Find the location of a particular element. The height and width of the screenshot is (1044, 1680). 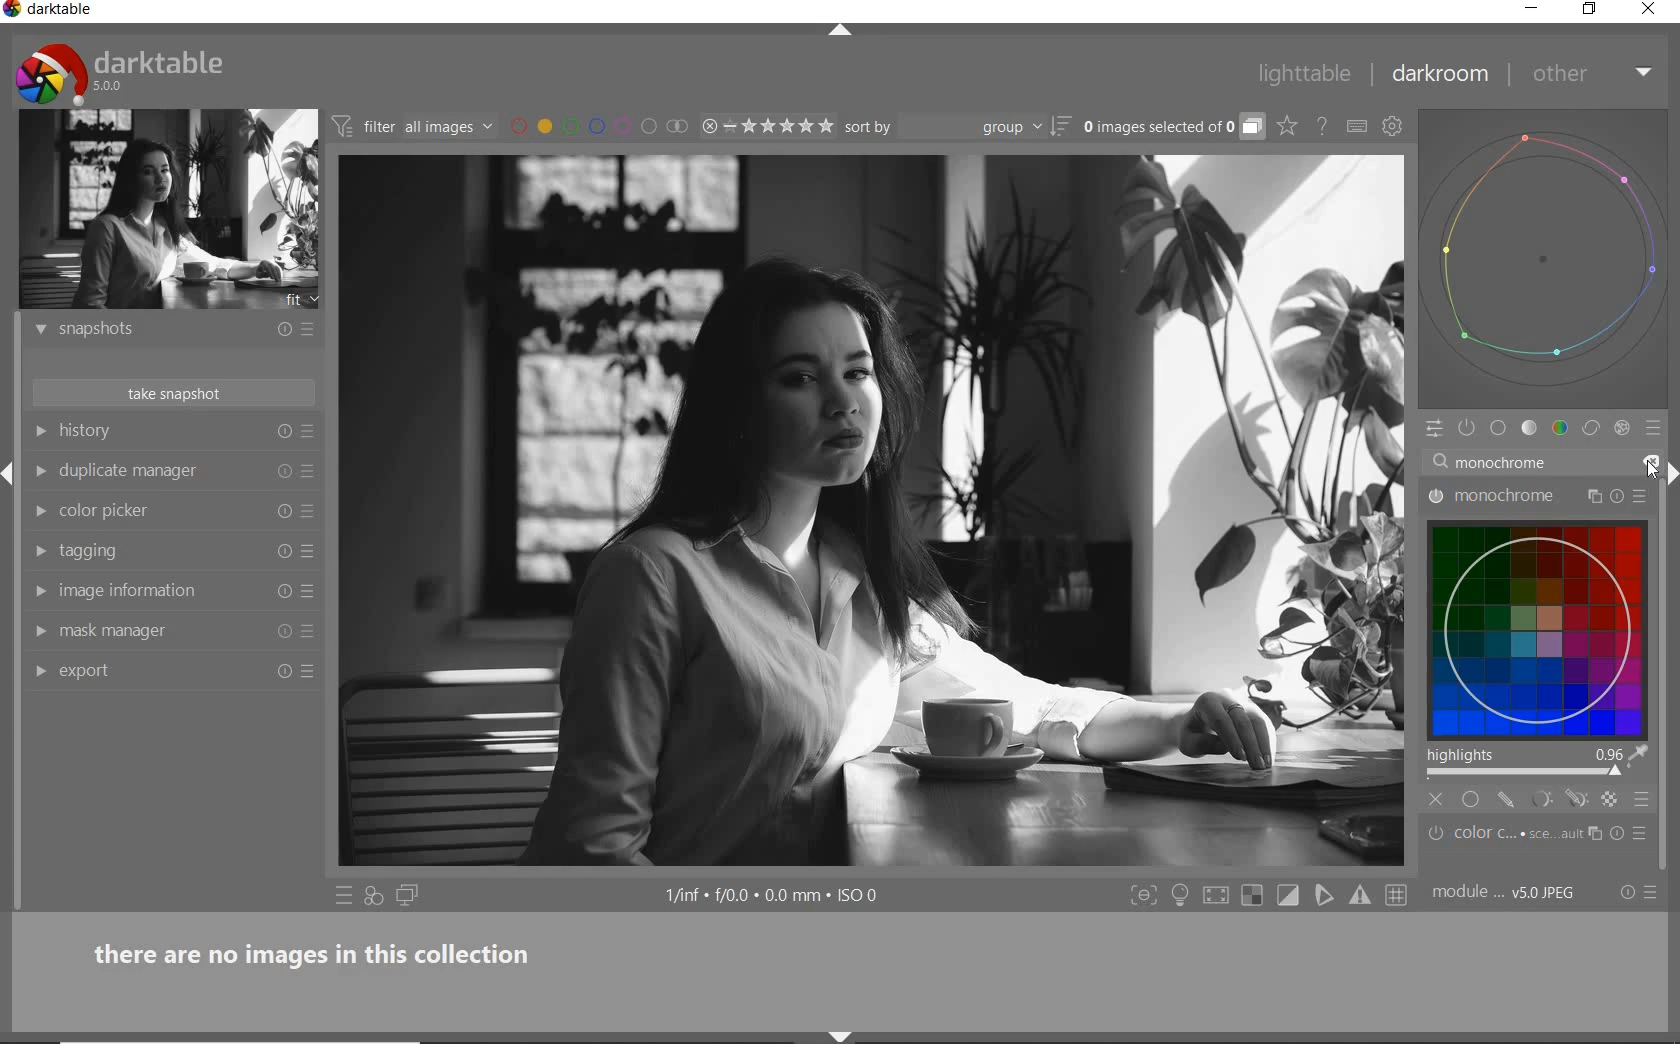

show module is located at coordinates (38, 330).